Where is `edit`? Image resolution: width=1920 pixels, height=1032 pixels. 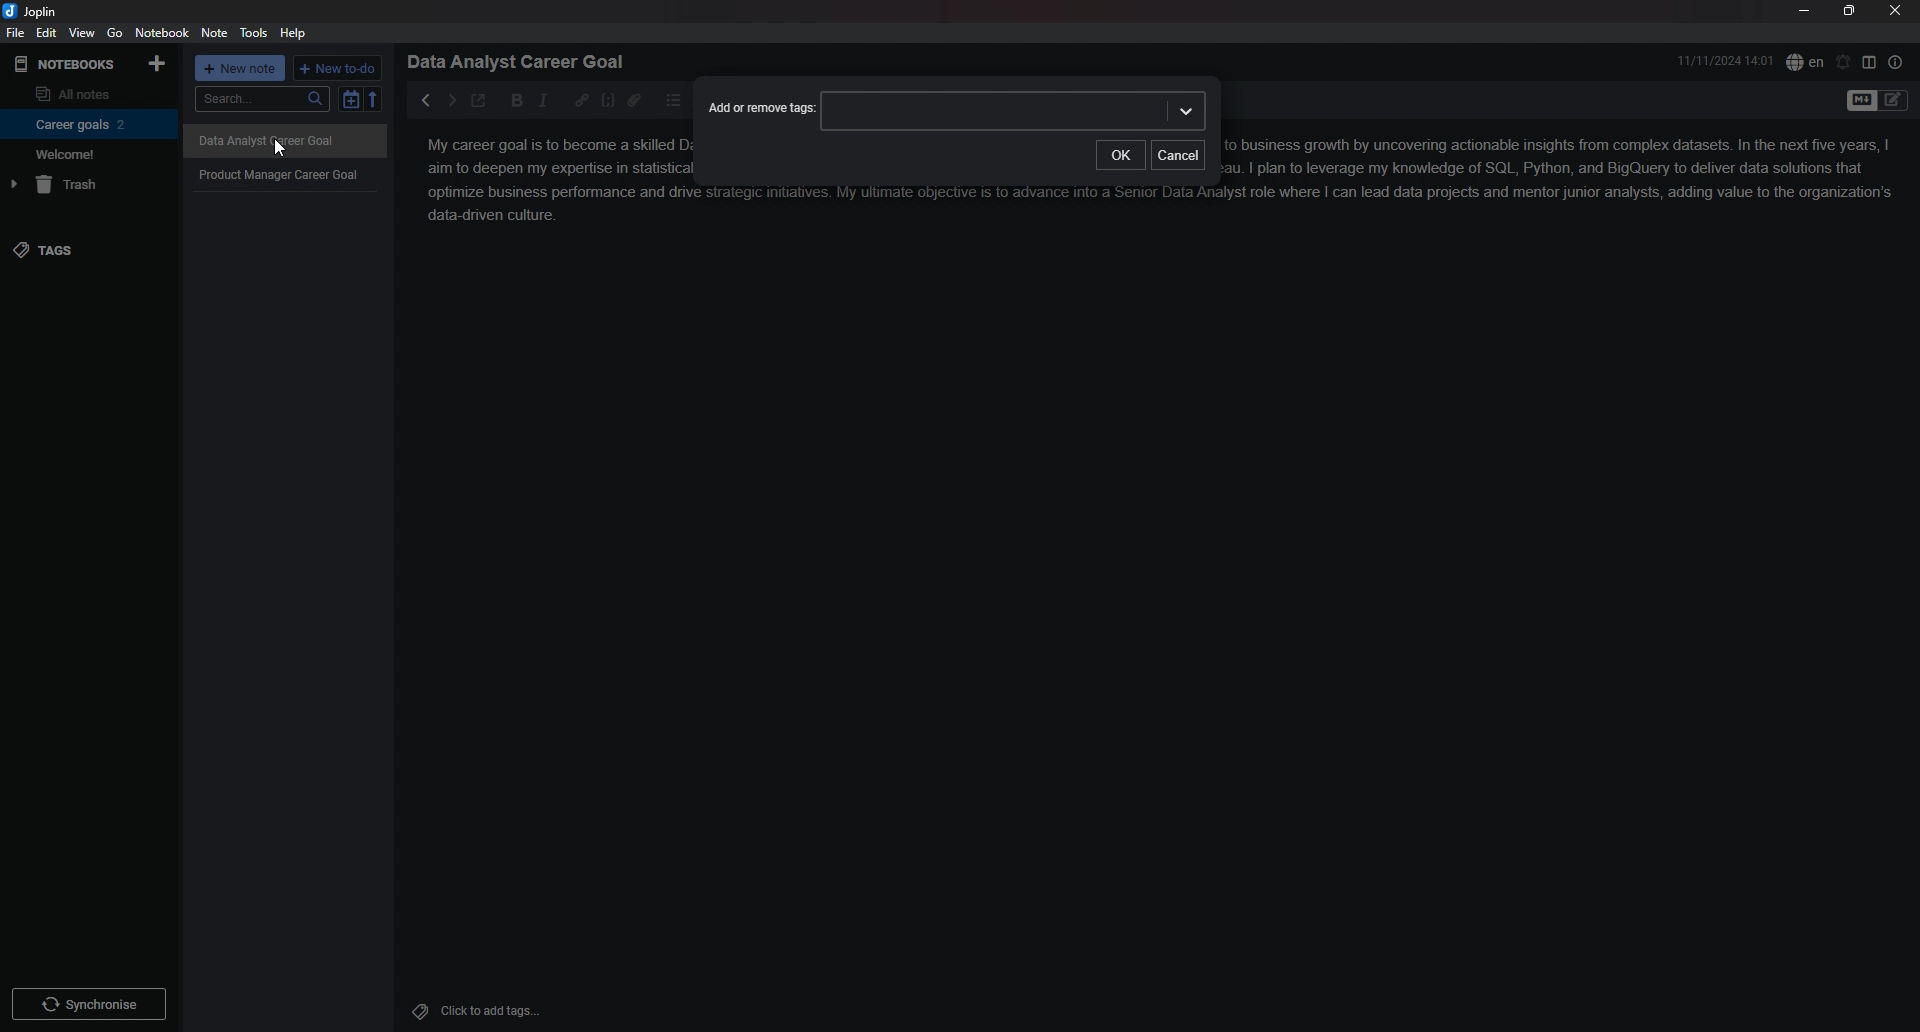 edit is located at coordinates (48, 32).